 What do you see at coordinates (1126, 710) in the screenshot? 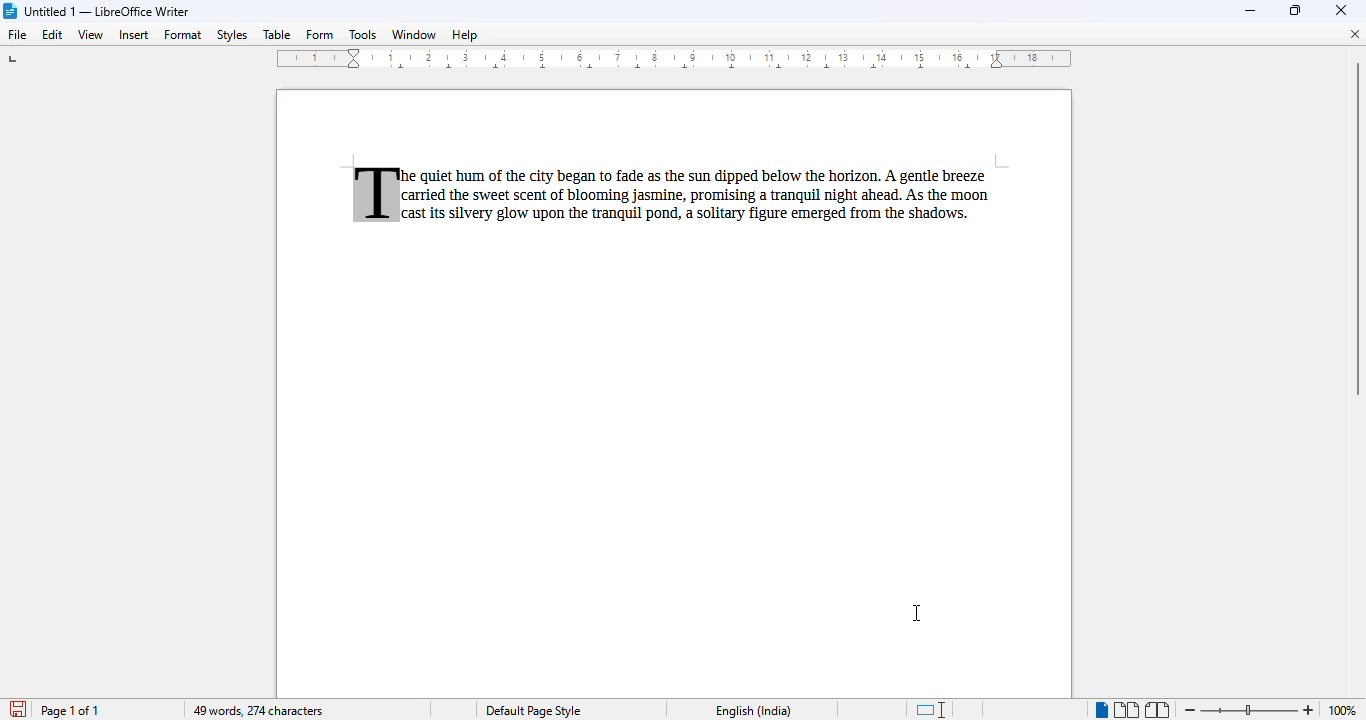
I see `multi-page view` at bounding box center [1126, 710].